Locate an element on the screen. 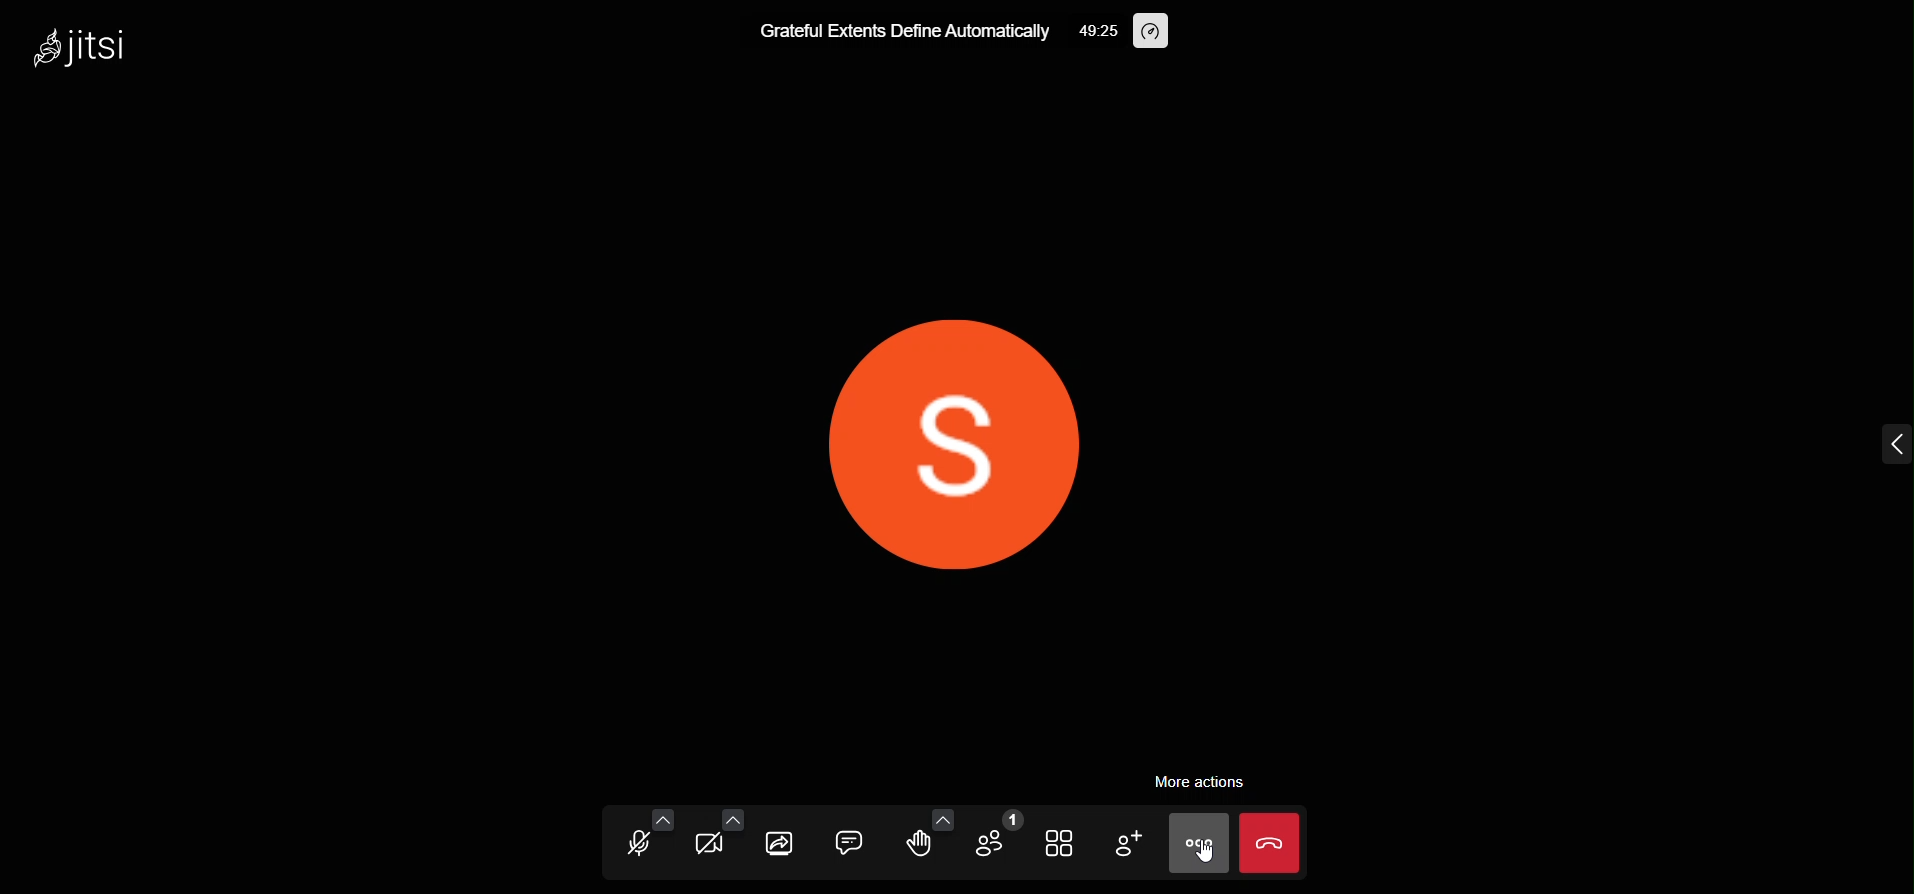  more action is located at coordinates (1205, 780).